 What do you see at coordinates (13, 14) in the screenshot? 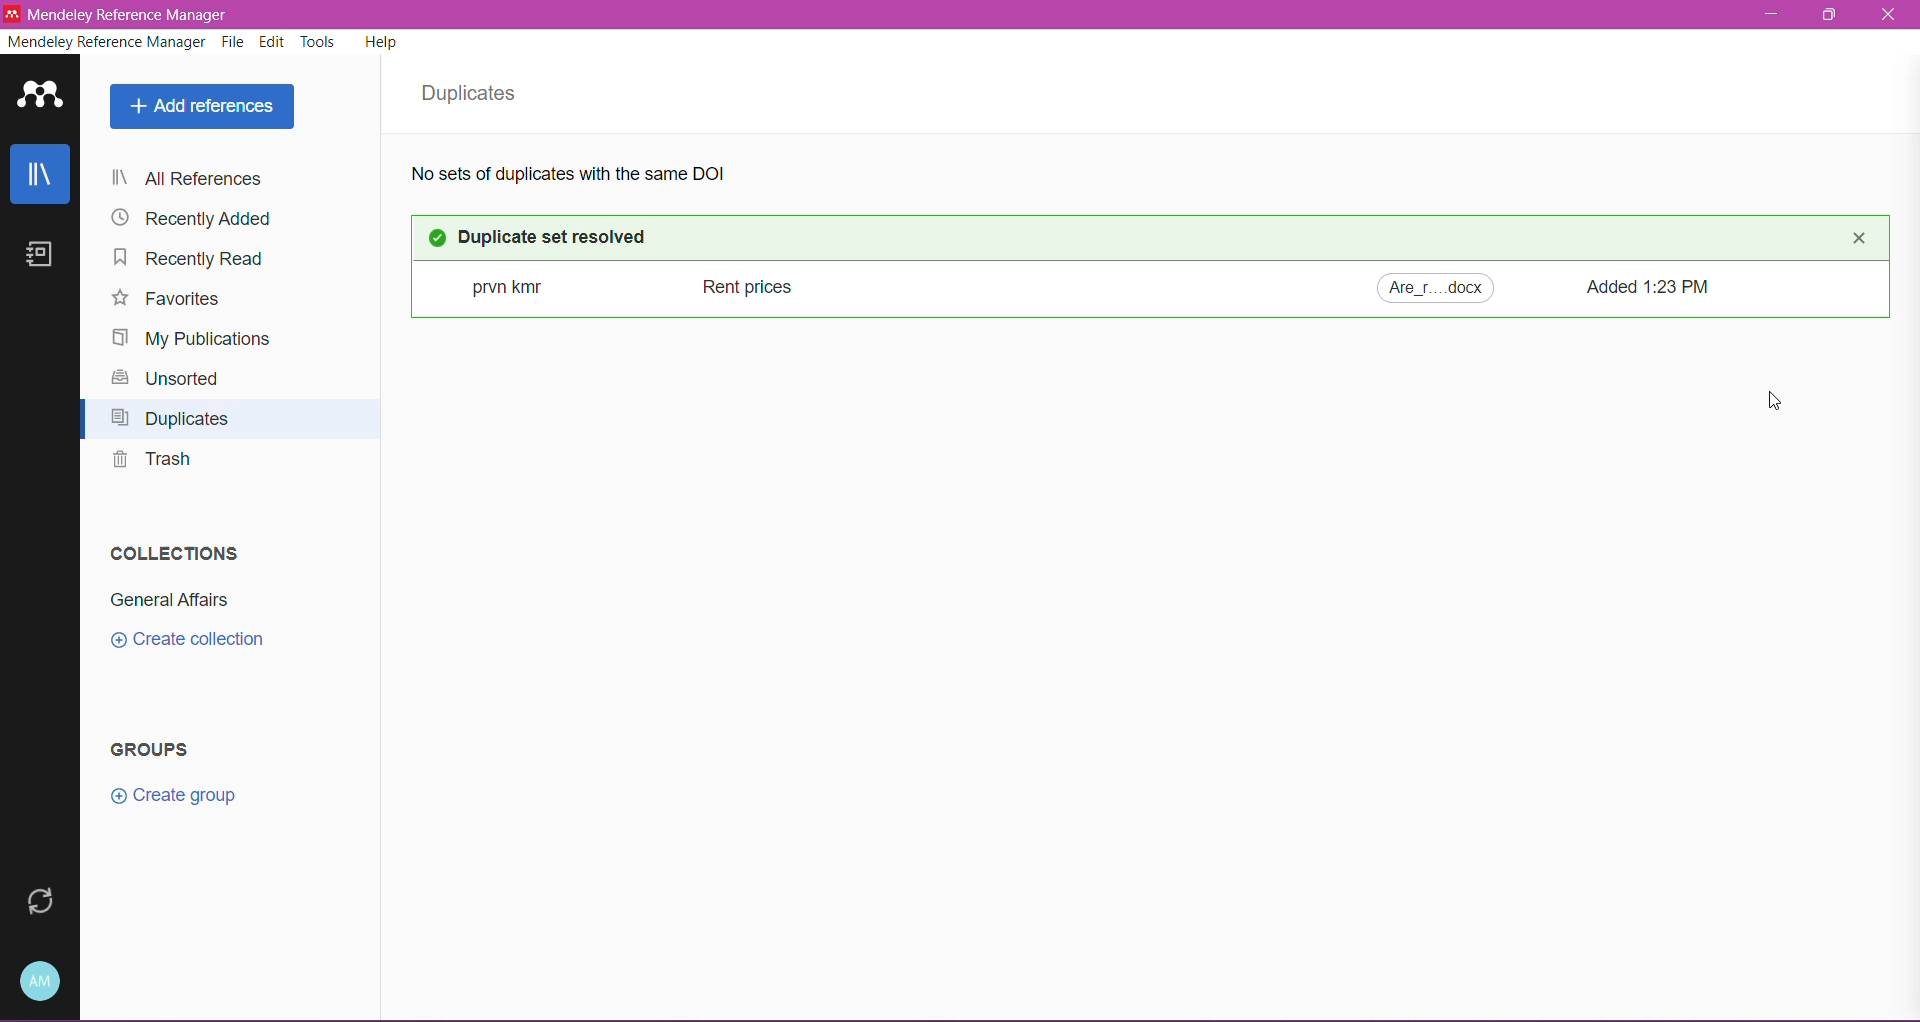
I see `icon` at bounding box center [13, 14].